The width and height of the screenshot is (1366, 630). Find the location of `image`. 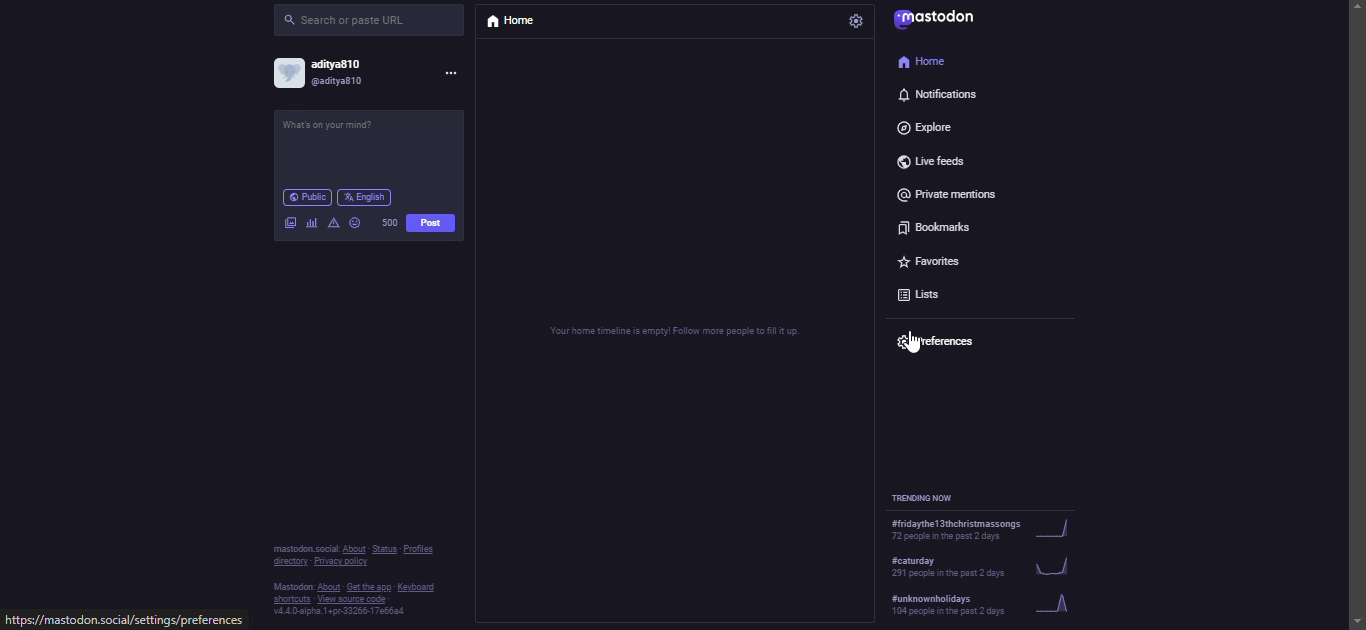

image is located at coordinates (289, 221).